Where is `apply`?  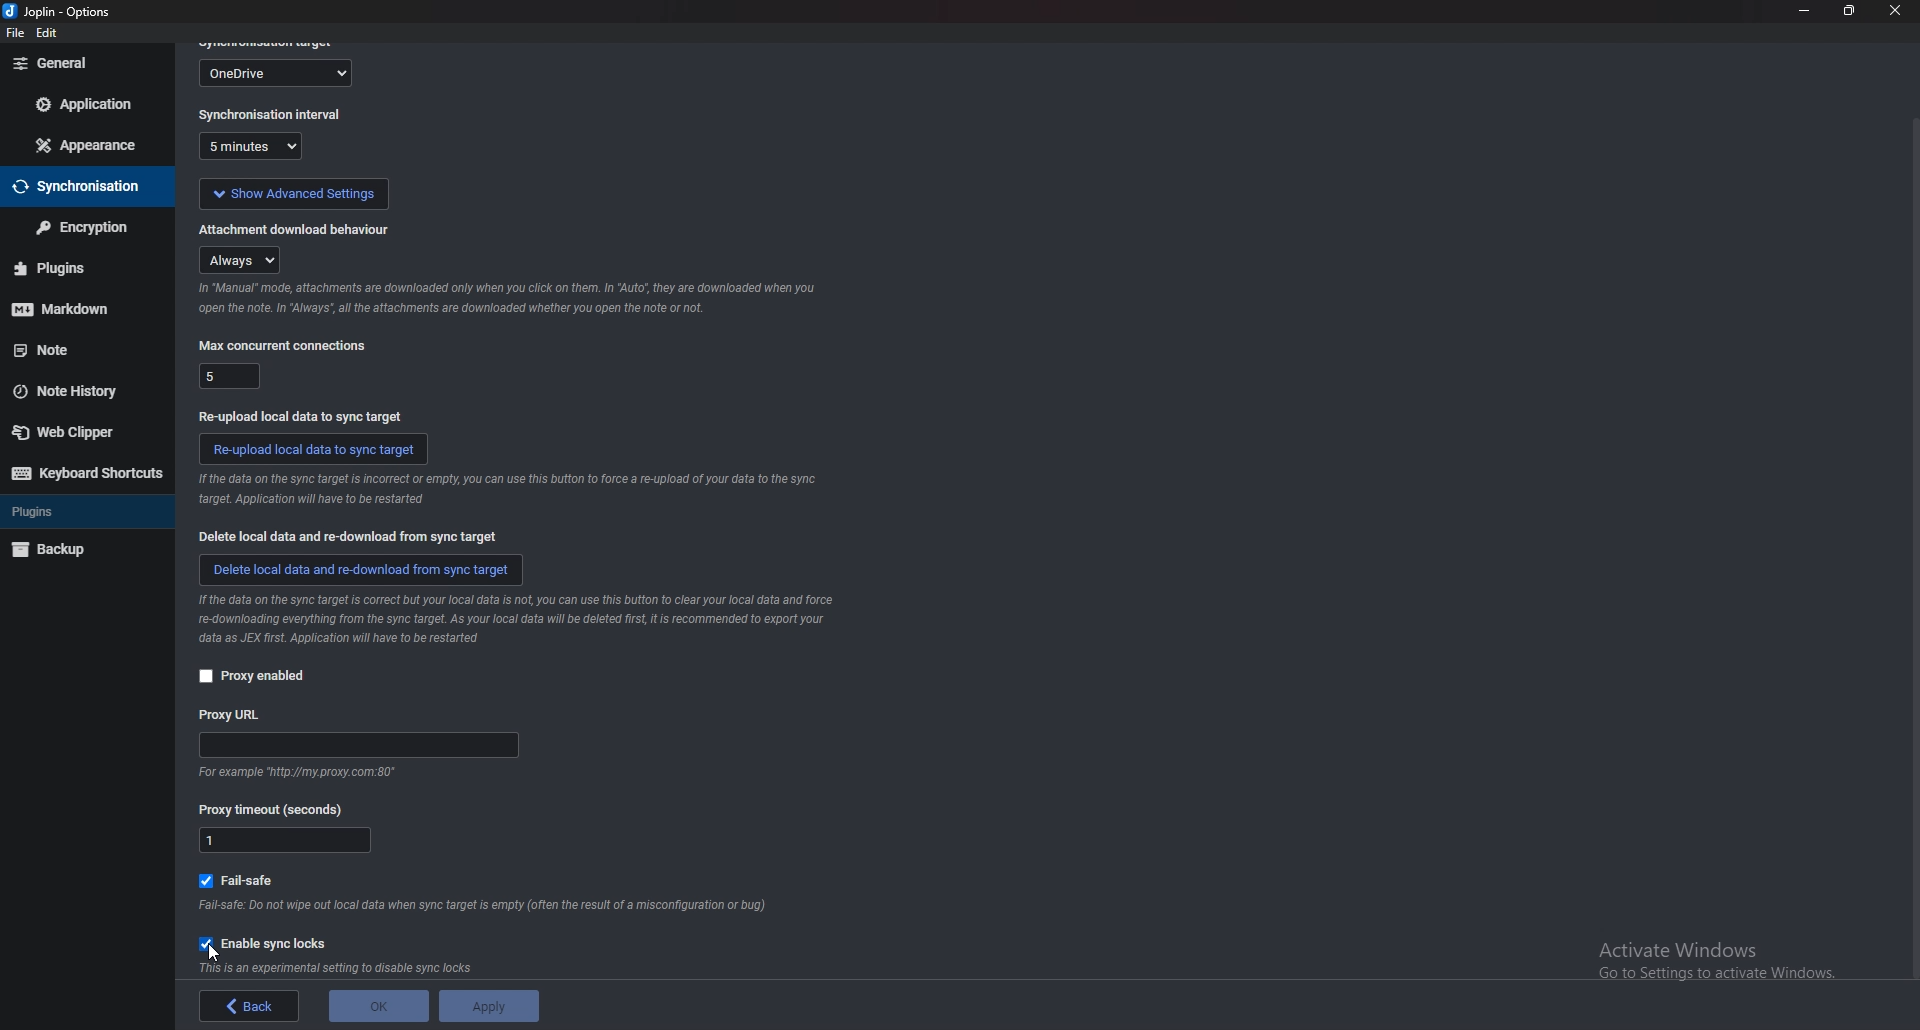
apply is located at coordinates (484, 1006).